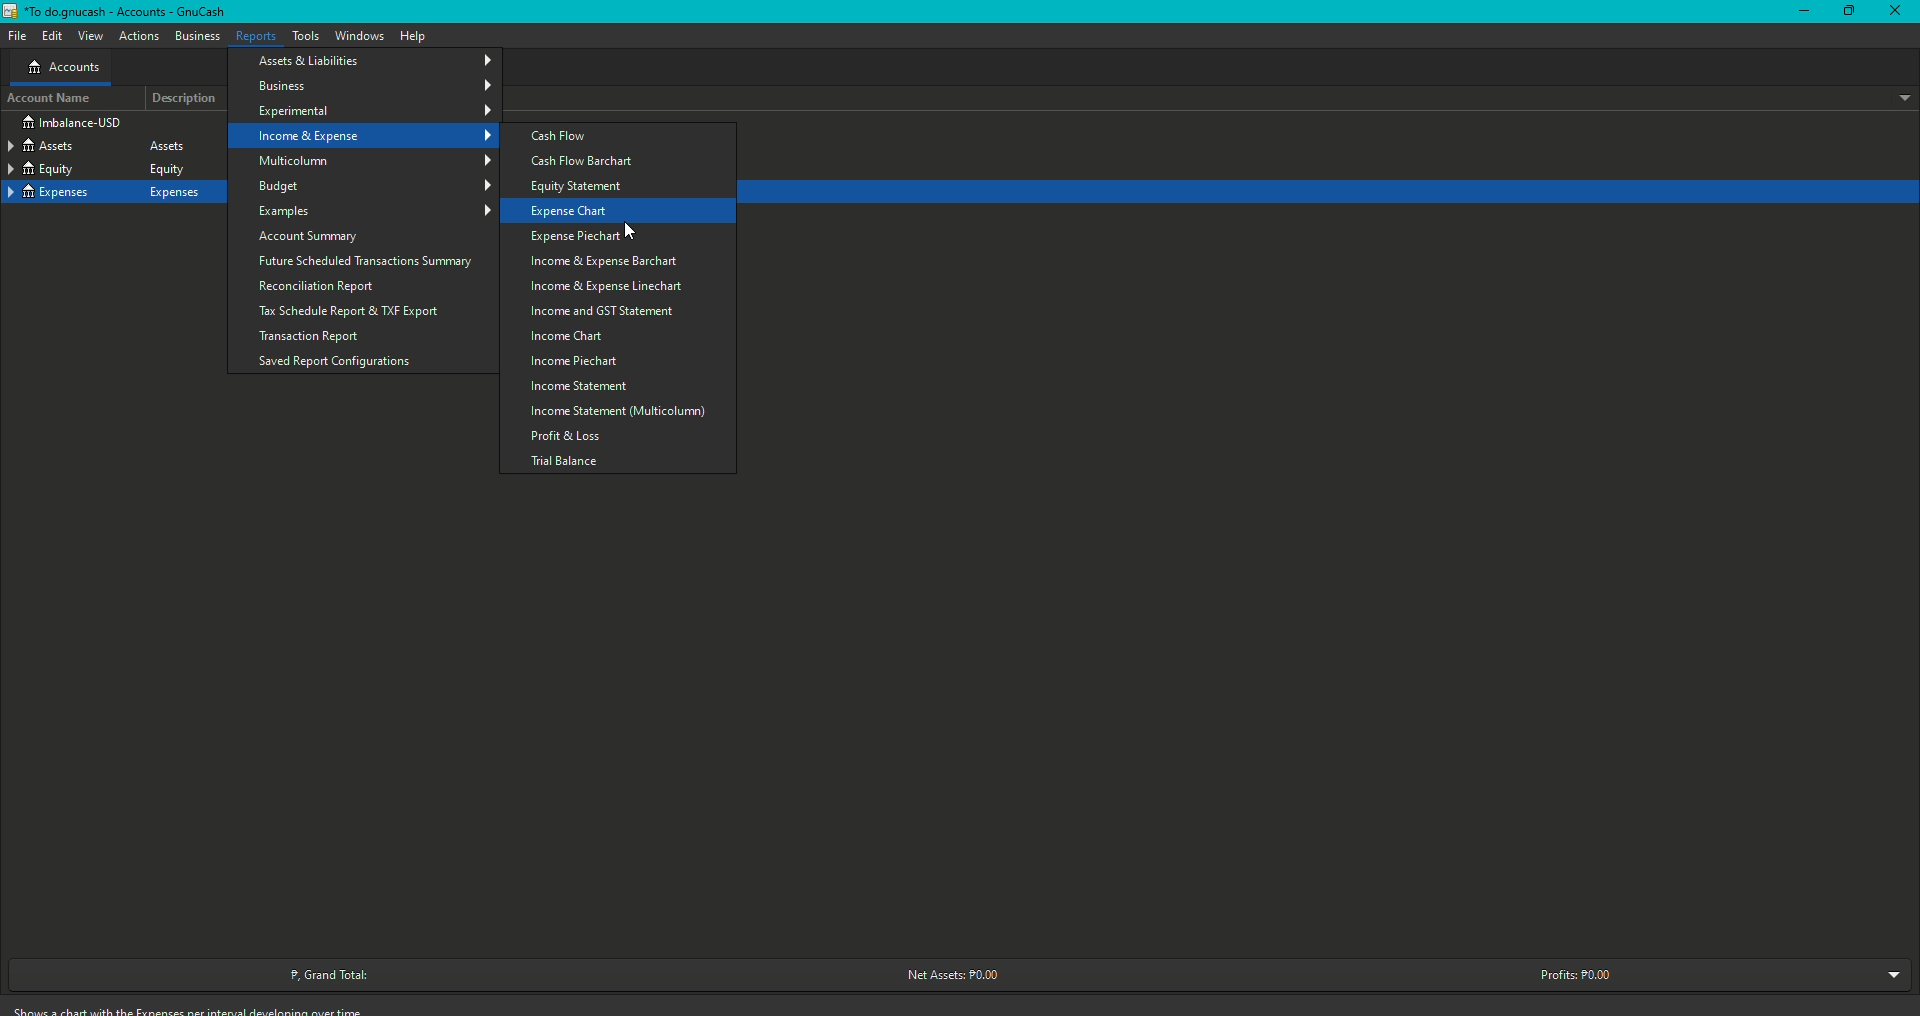 The width and height of the screenshot is (1920, 1016). What do you see at coordinates (377, 85) in the screenshot?
I see `Business` at bounding box center [377, 85].